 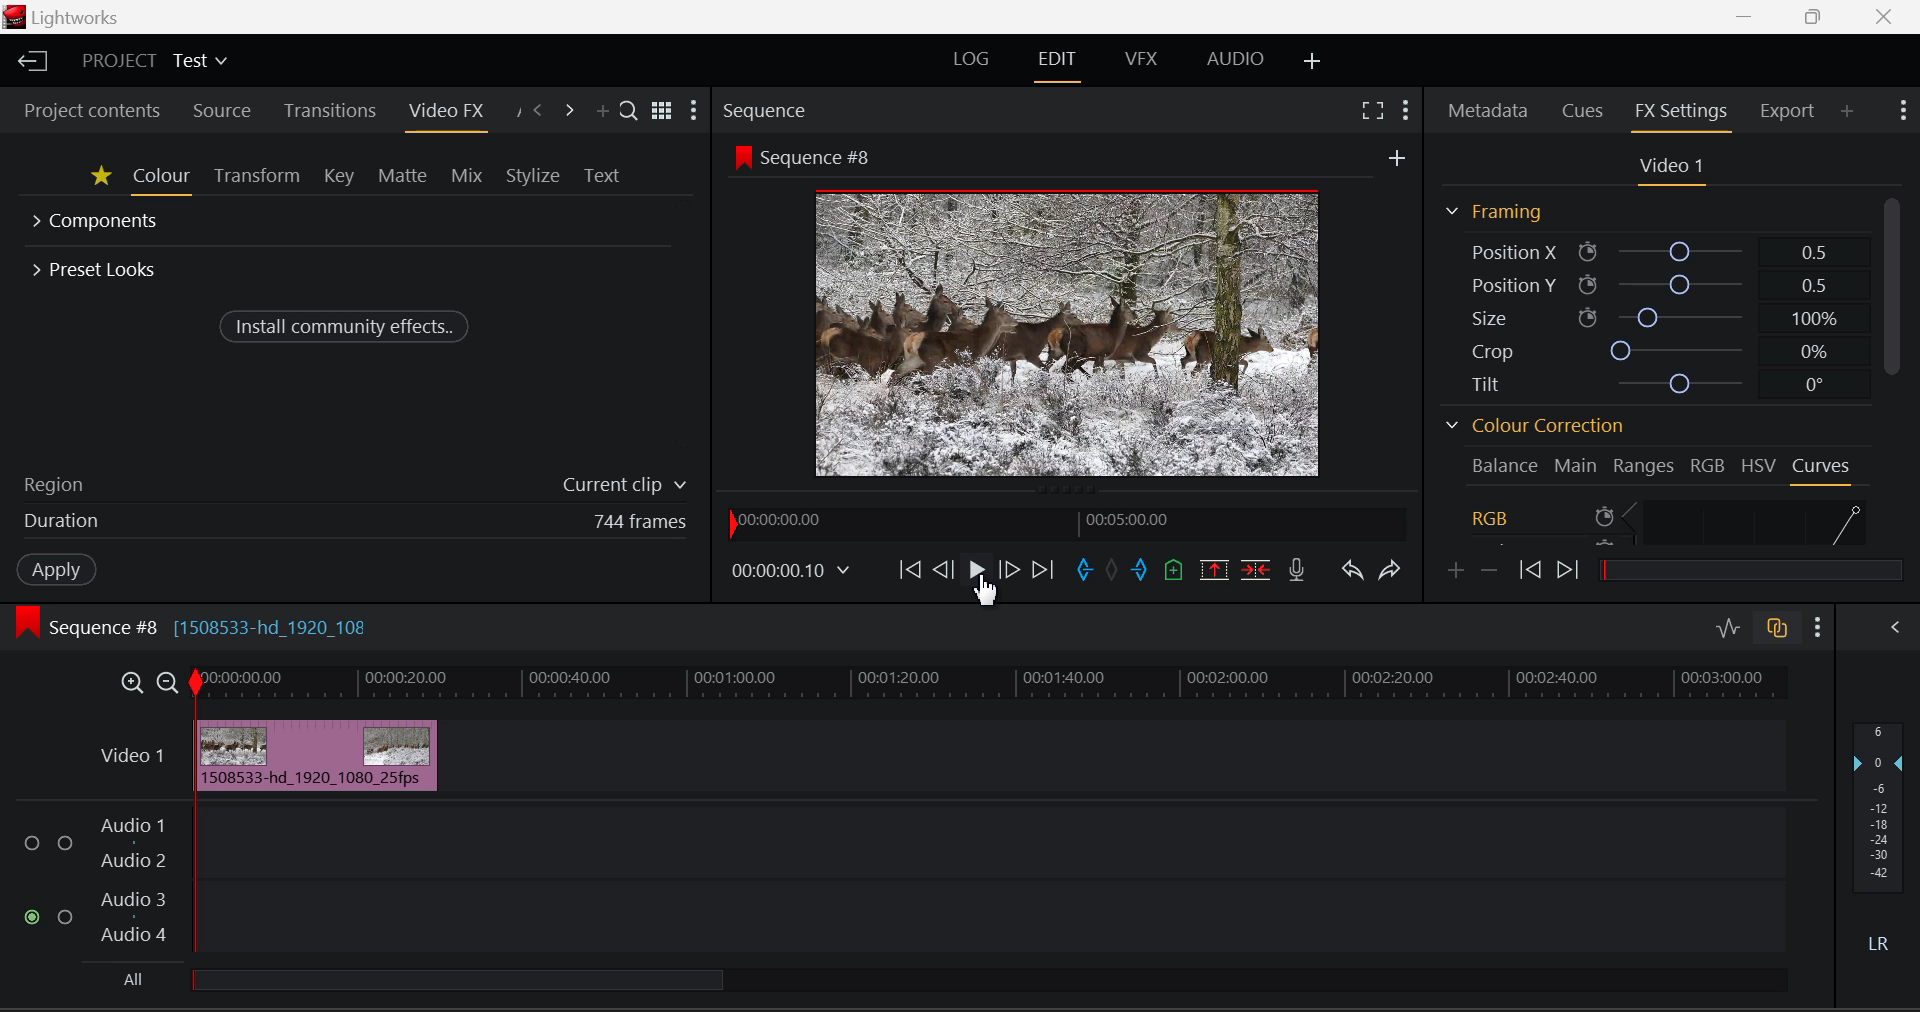 What do you see at coordinates (1047, 570) in the screenshot?
I see `To End` at bounding box center [1047, 570].